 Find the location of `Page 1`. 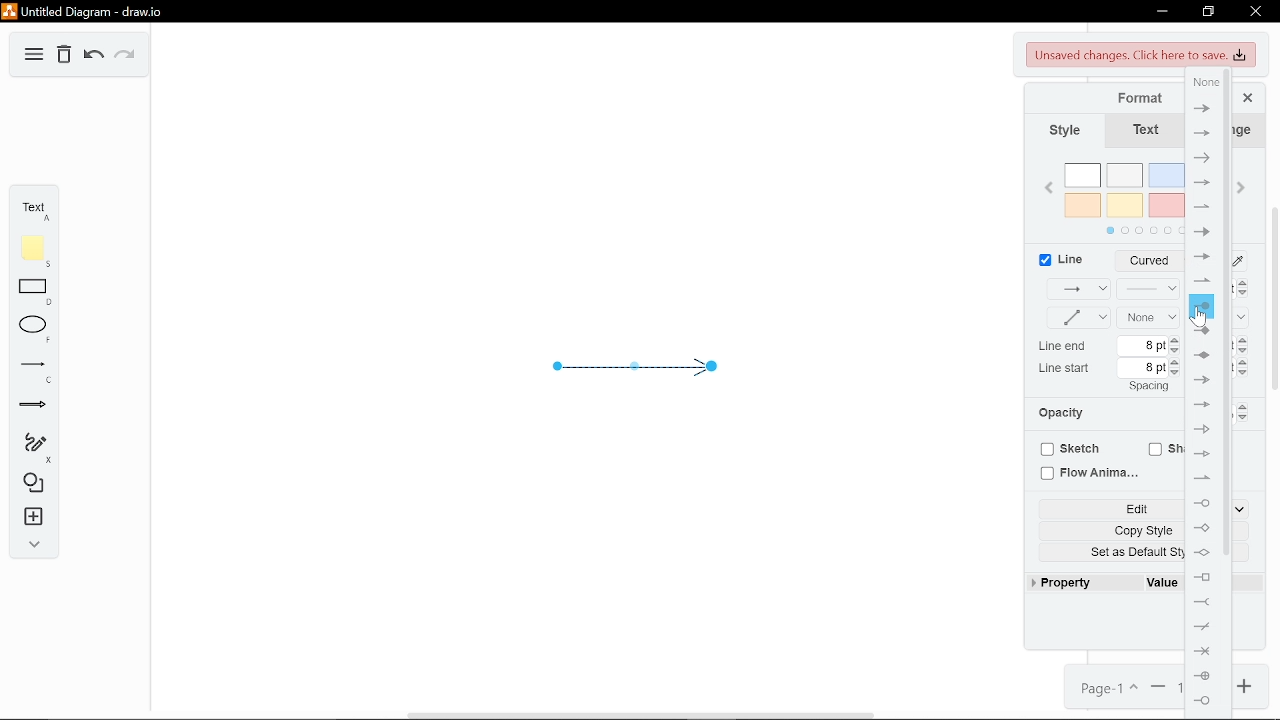

Page 1 is located at coordinates (1109, 689).